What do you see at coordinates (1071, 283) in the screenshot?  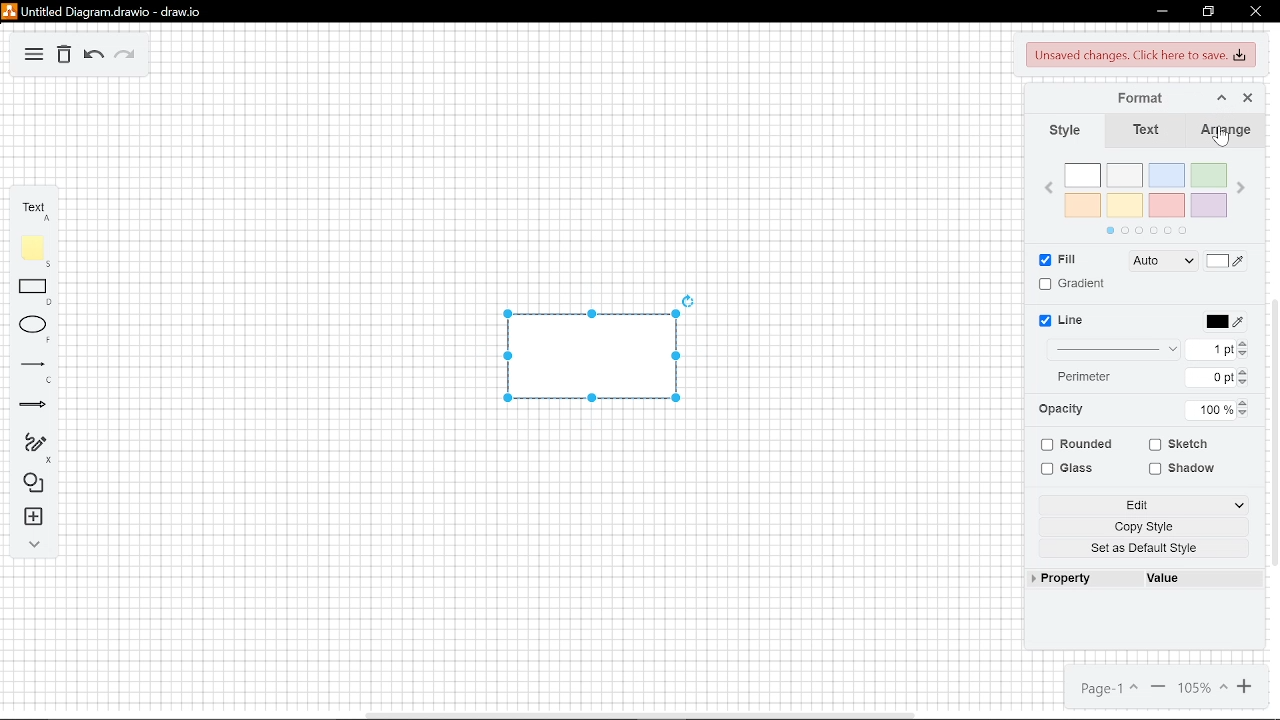 I see `gradient` at bounding box center [1071, 283].